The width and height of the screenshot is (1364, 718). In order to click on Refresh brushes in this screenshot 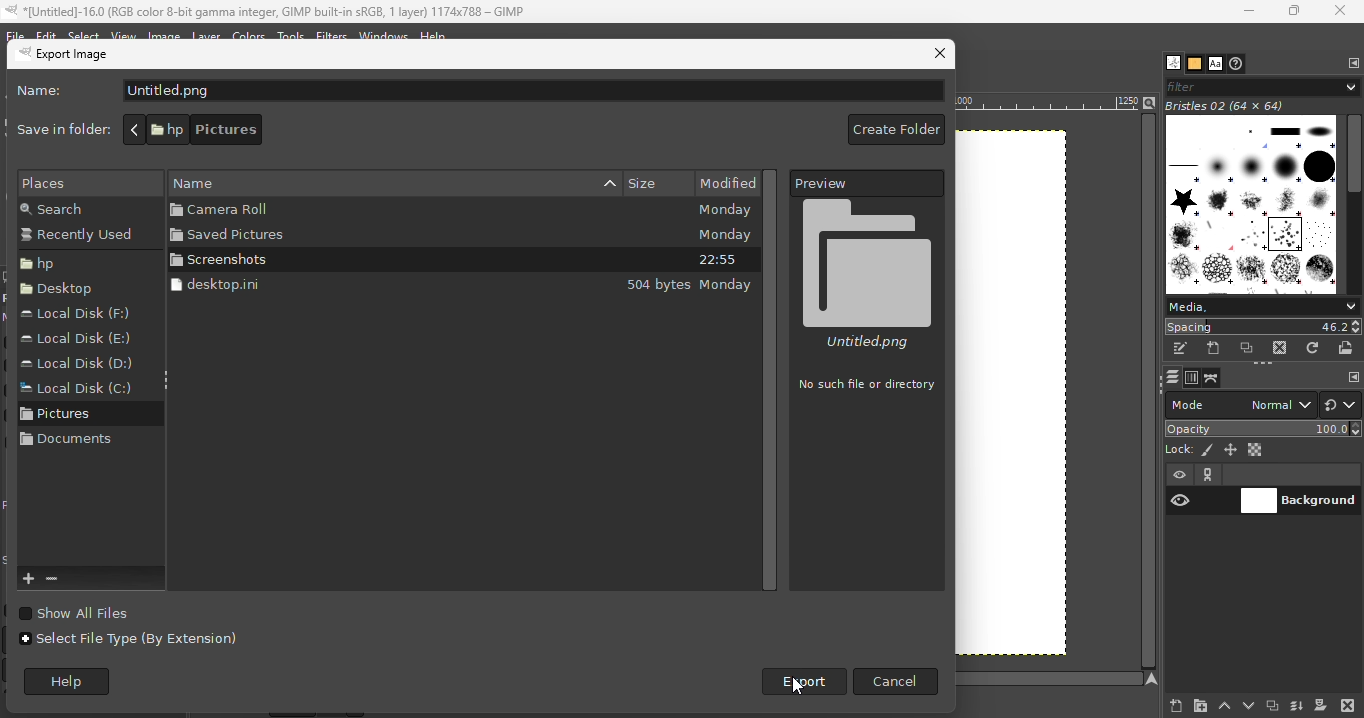, I will do `click(1313, 348)`.